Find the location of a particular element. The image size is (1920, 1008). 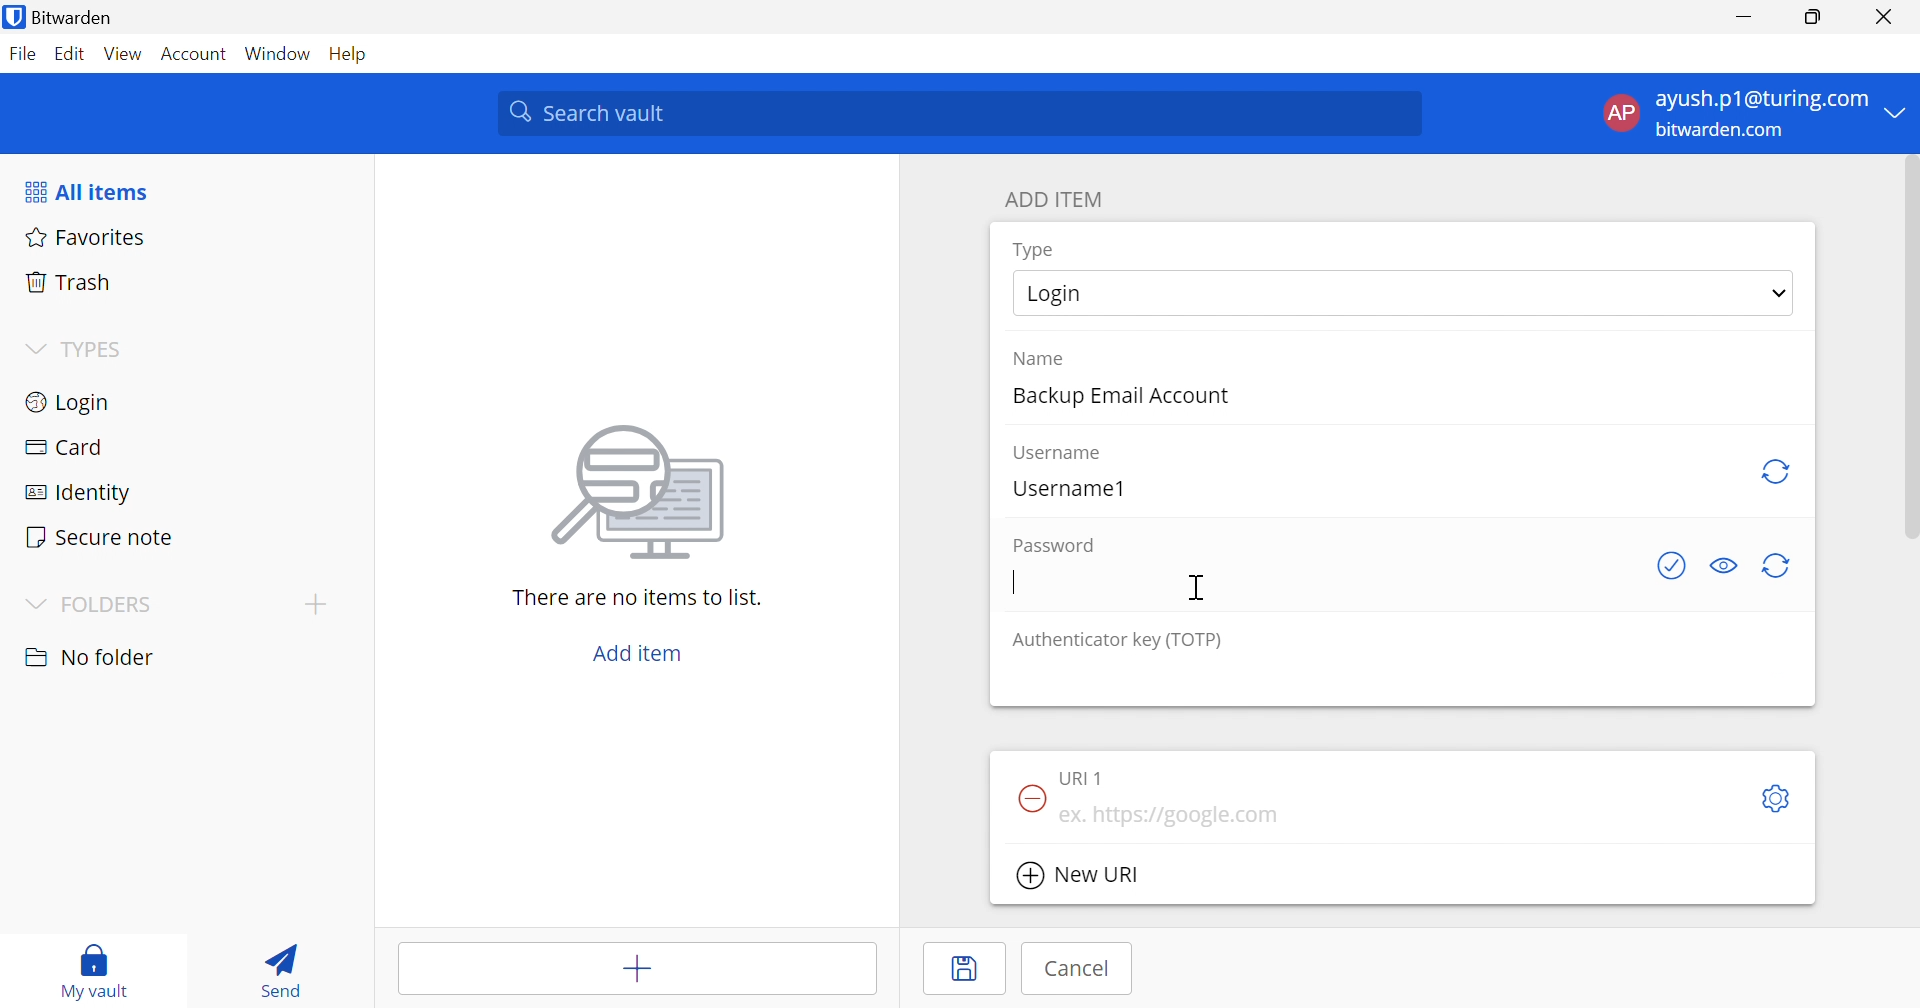

Remove is located at coordinates (1030, 796).